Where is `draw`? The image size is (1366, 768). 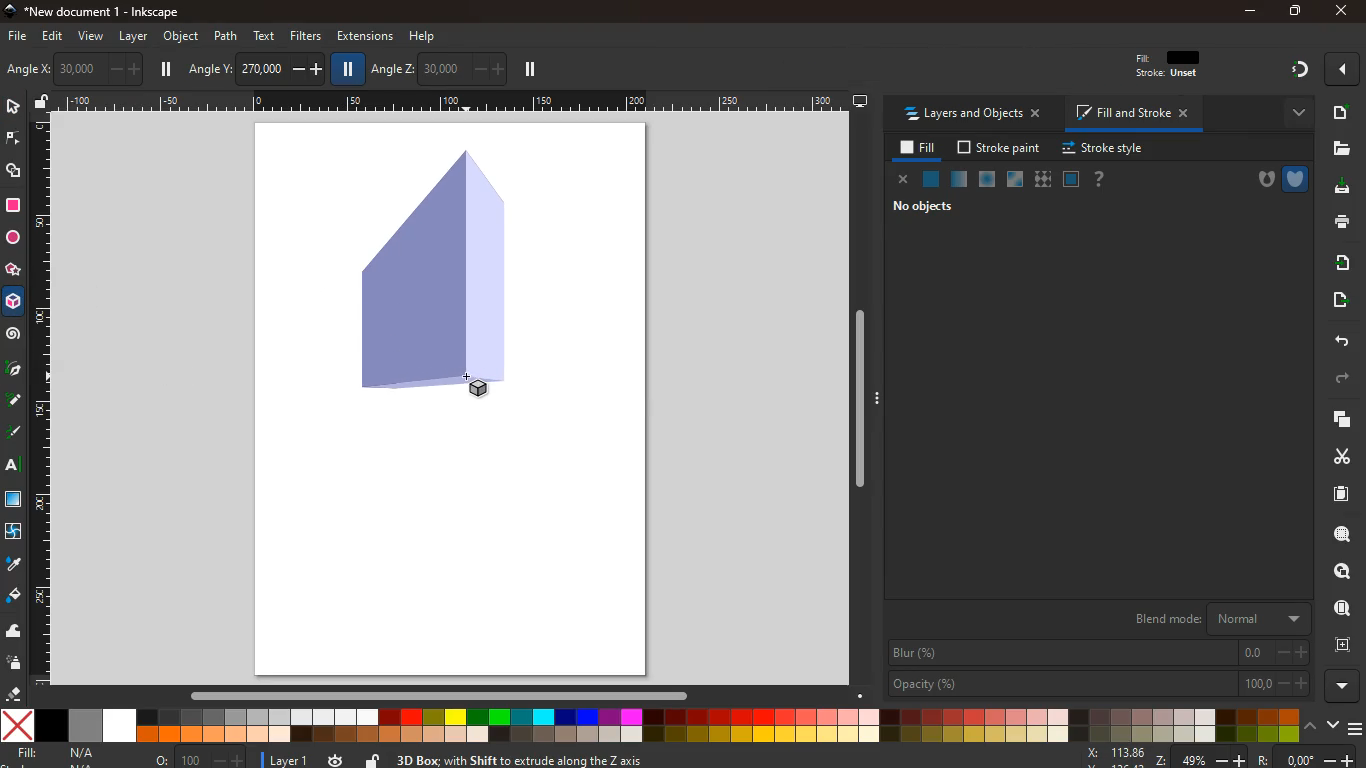 draw is located at coordinates (14, 436).